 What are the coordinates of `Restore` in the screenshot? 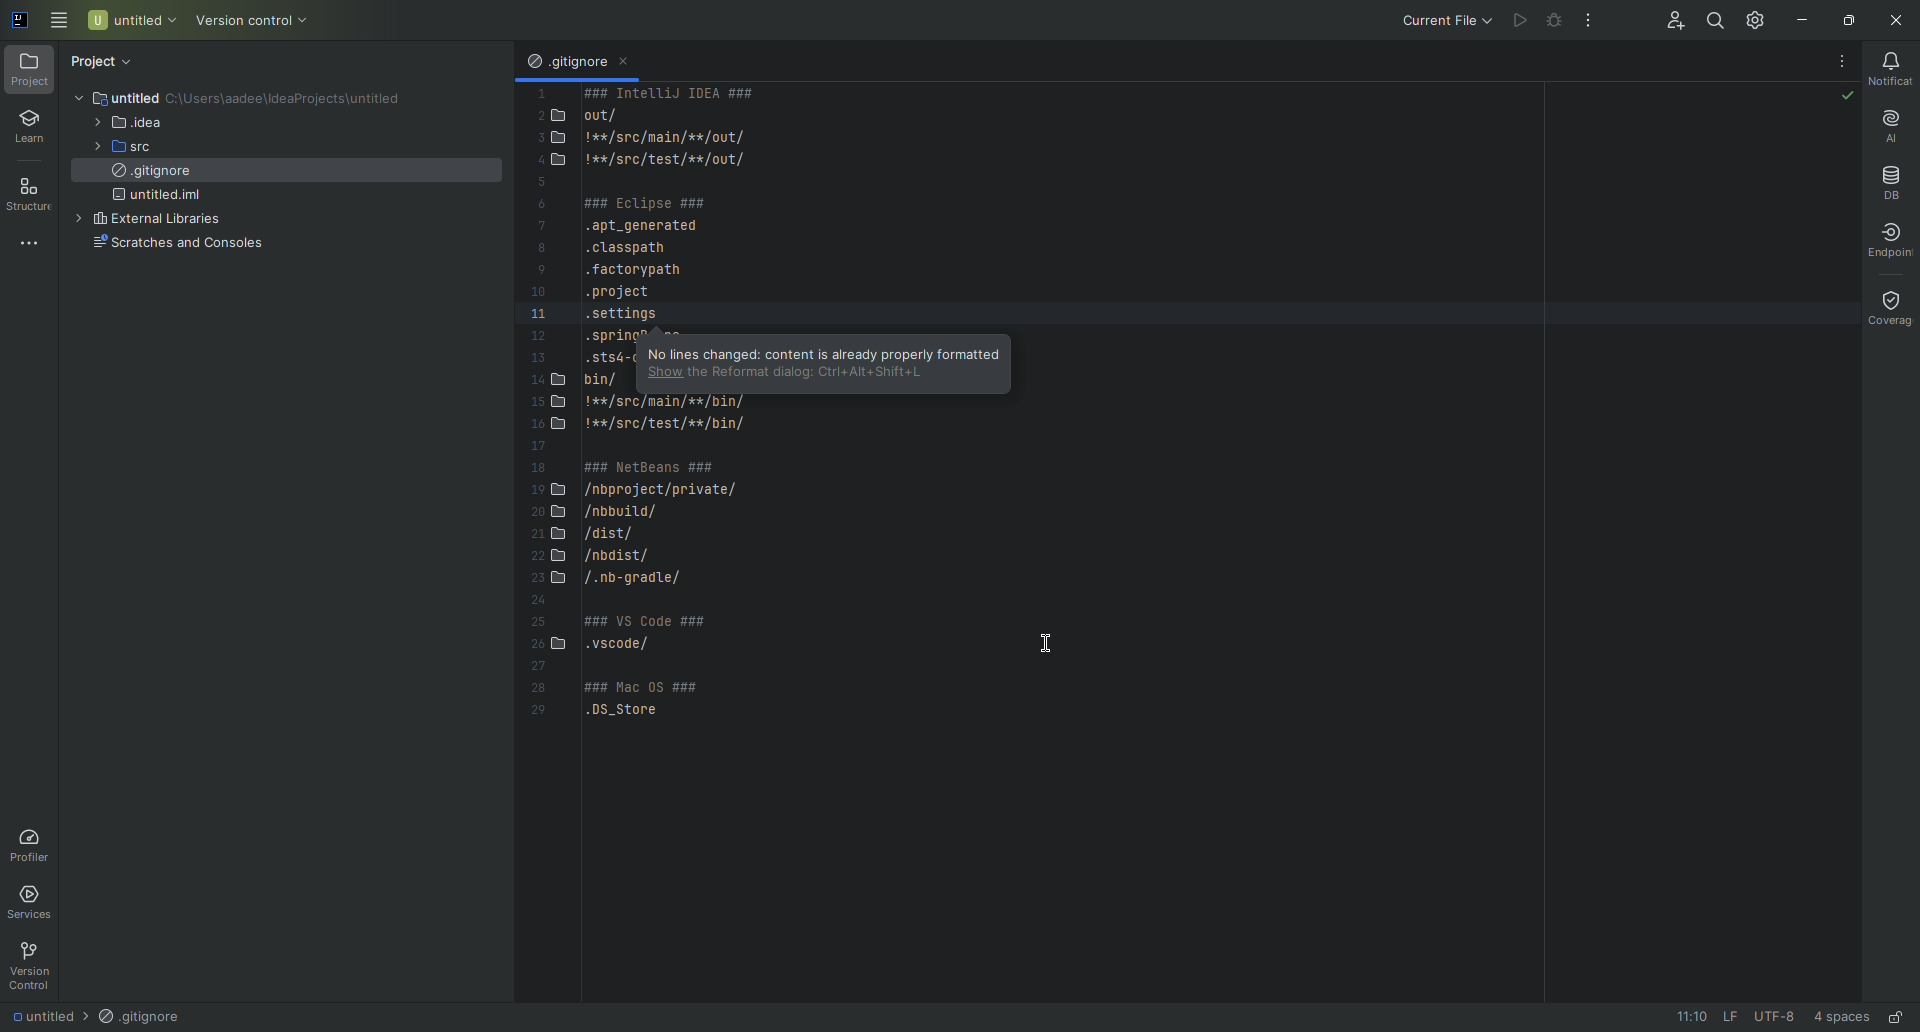 It's located at (1848, 18).